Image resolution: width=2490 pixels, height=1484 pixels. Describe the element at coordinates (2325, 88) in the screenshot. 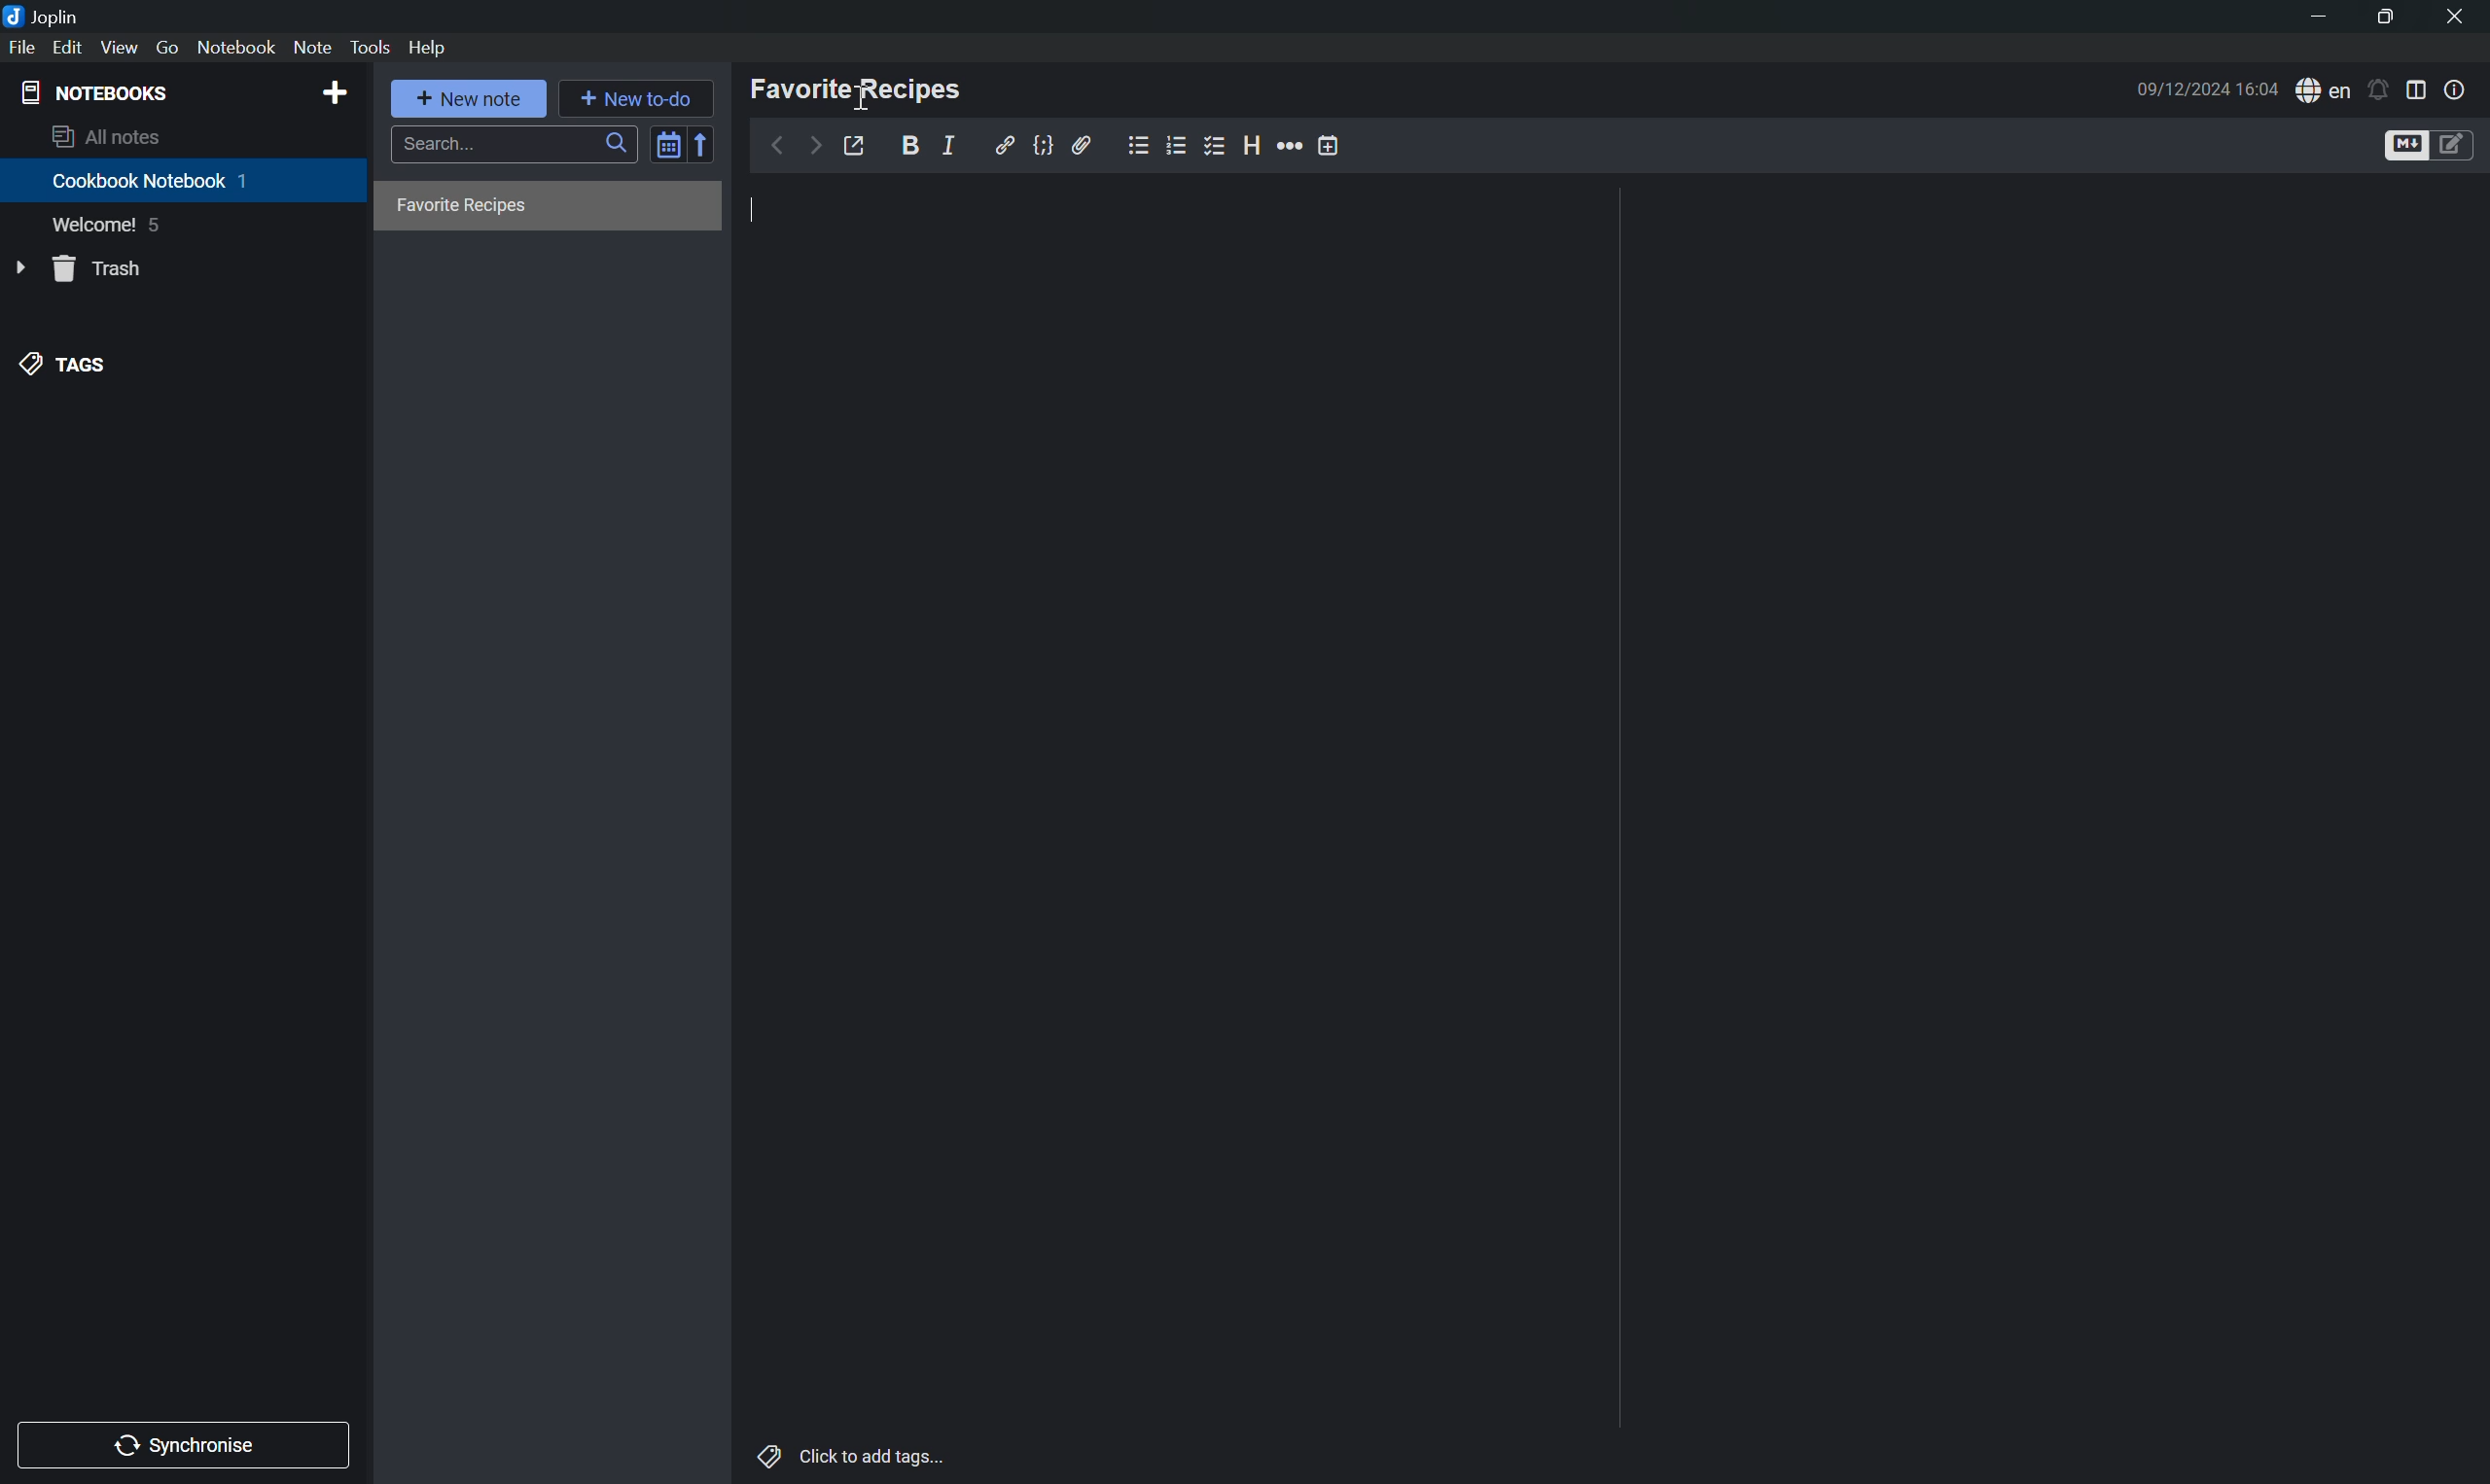

I see `Spell checker` at that location.